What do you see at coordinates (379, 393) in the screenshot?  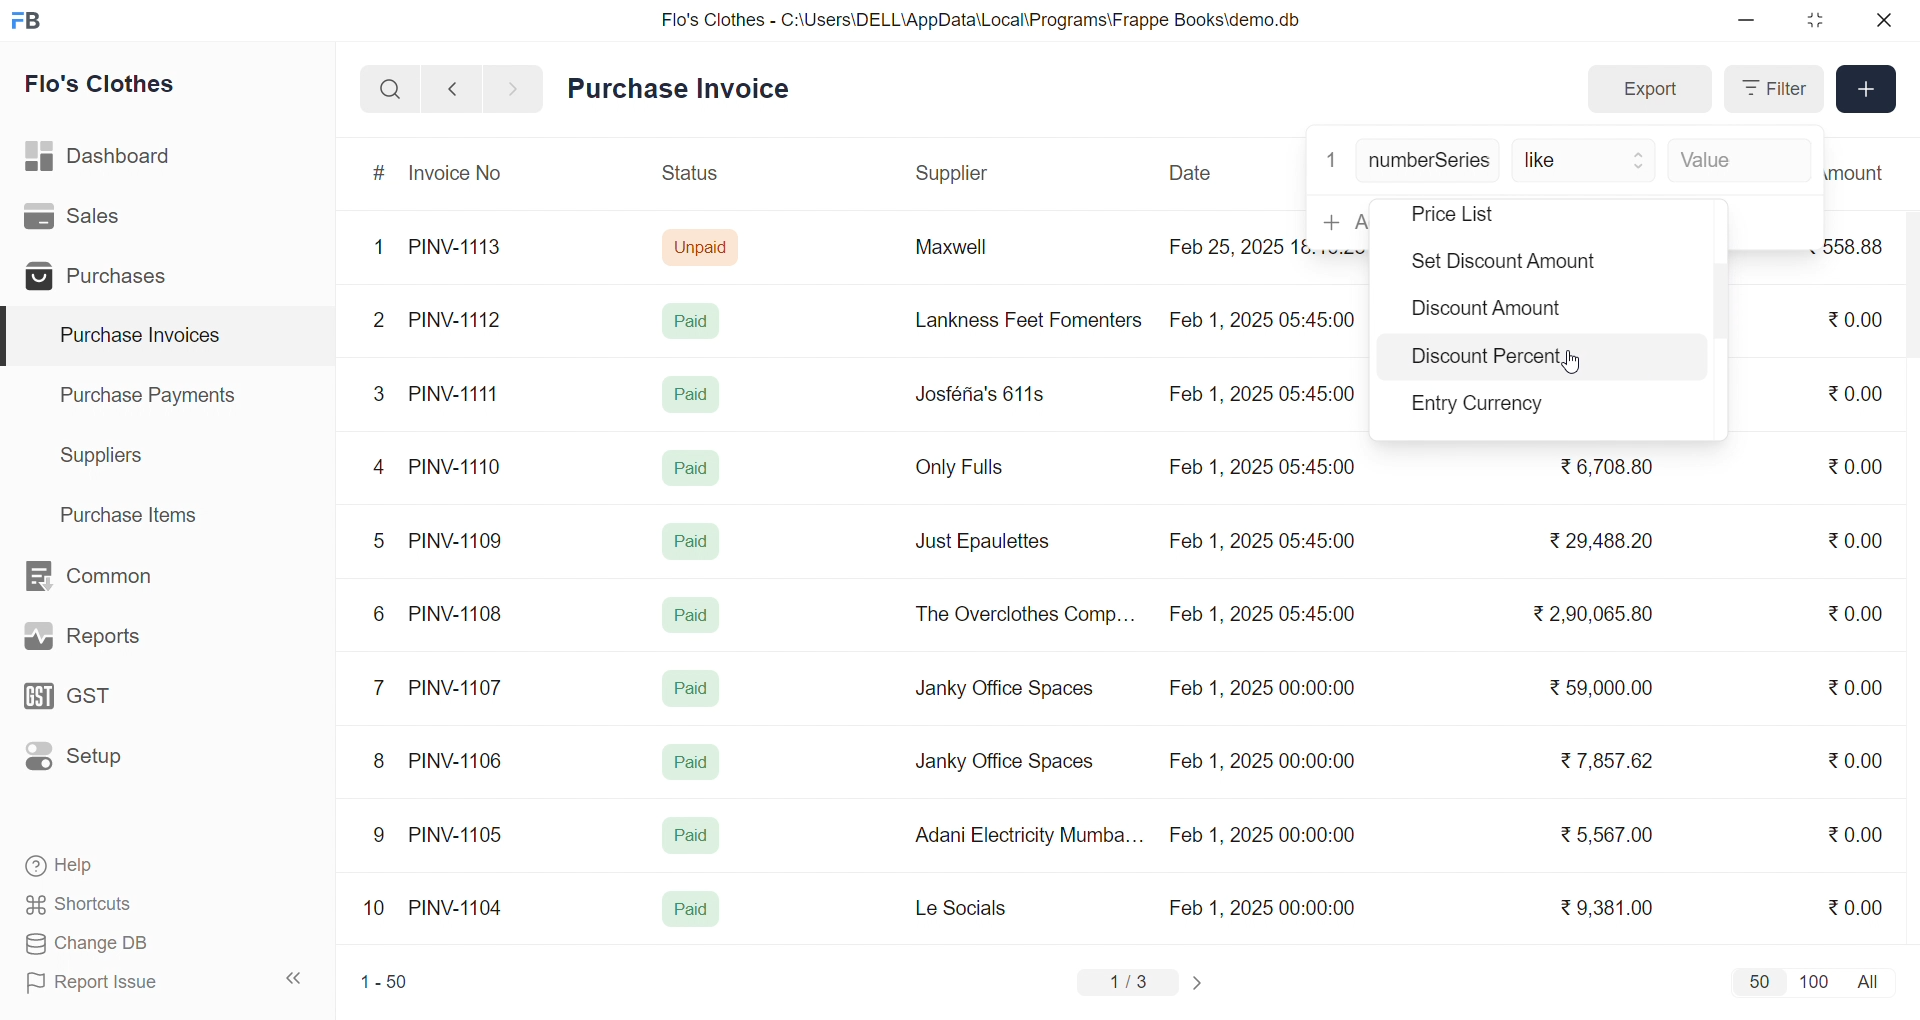 I see `3` at bounding box center [379, 393].